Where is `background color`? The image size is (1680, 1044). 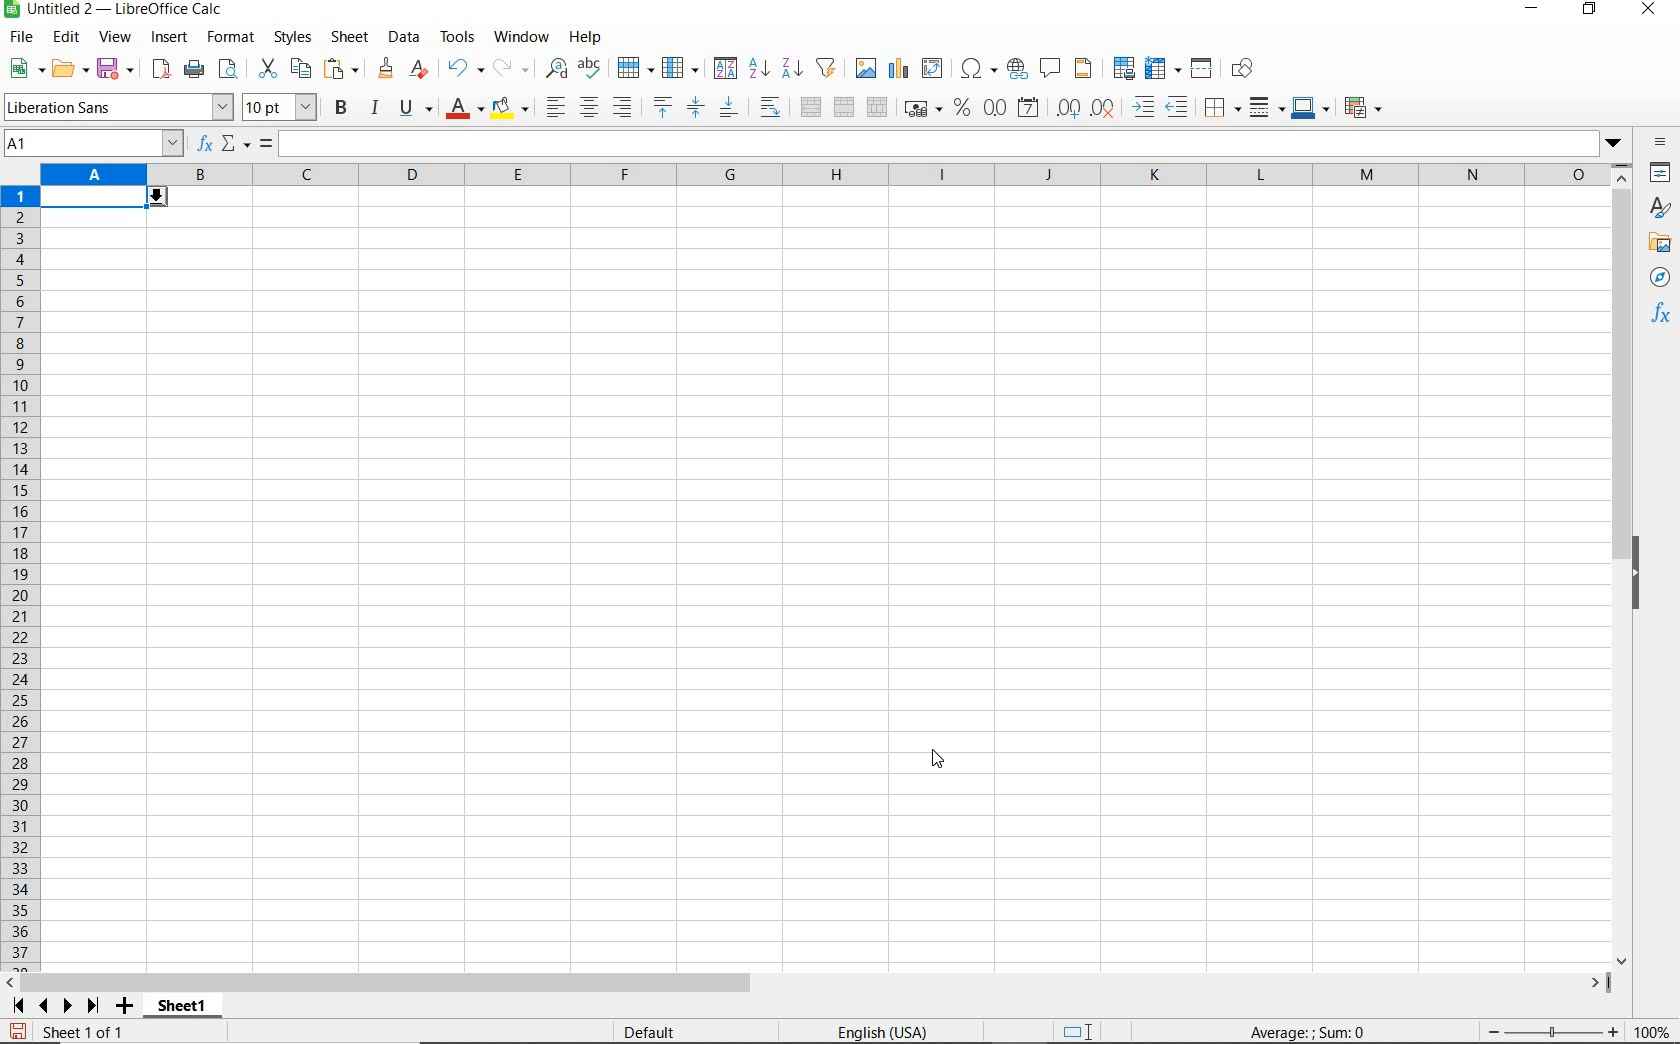
background color is located at coordinates (509, 110).